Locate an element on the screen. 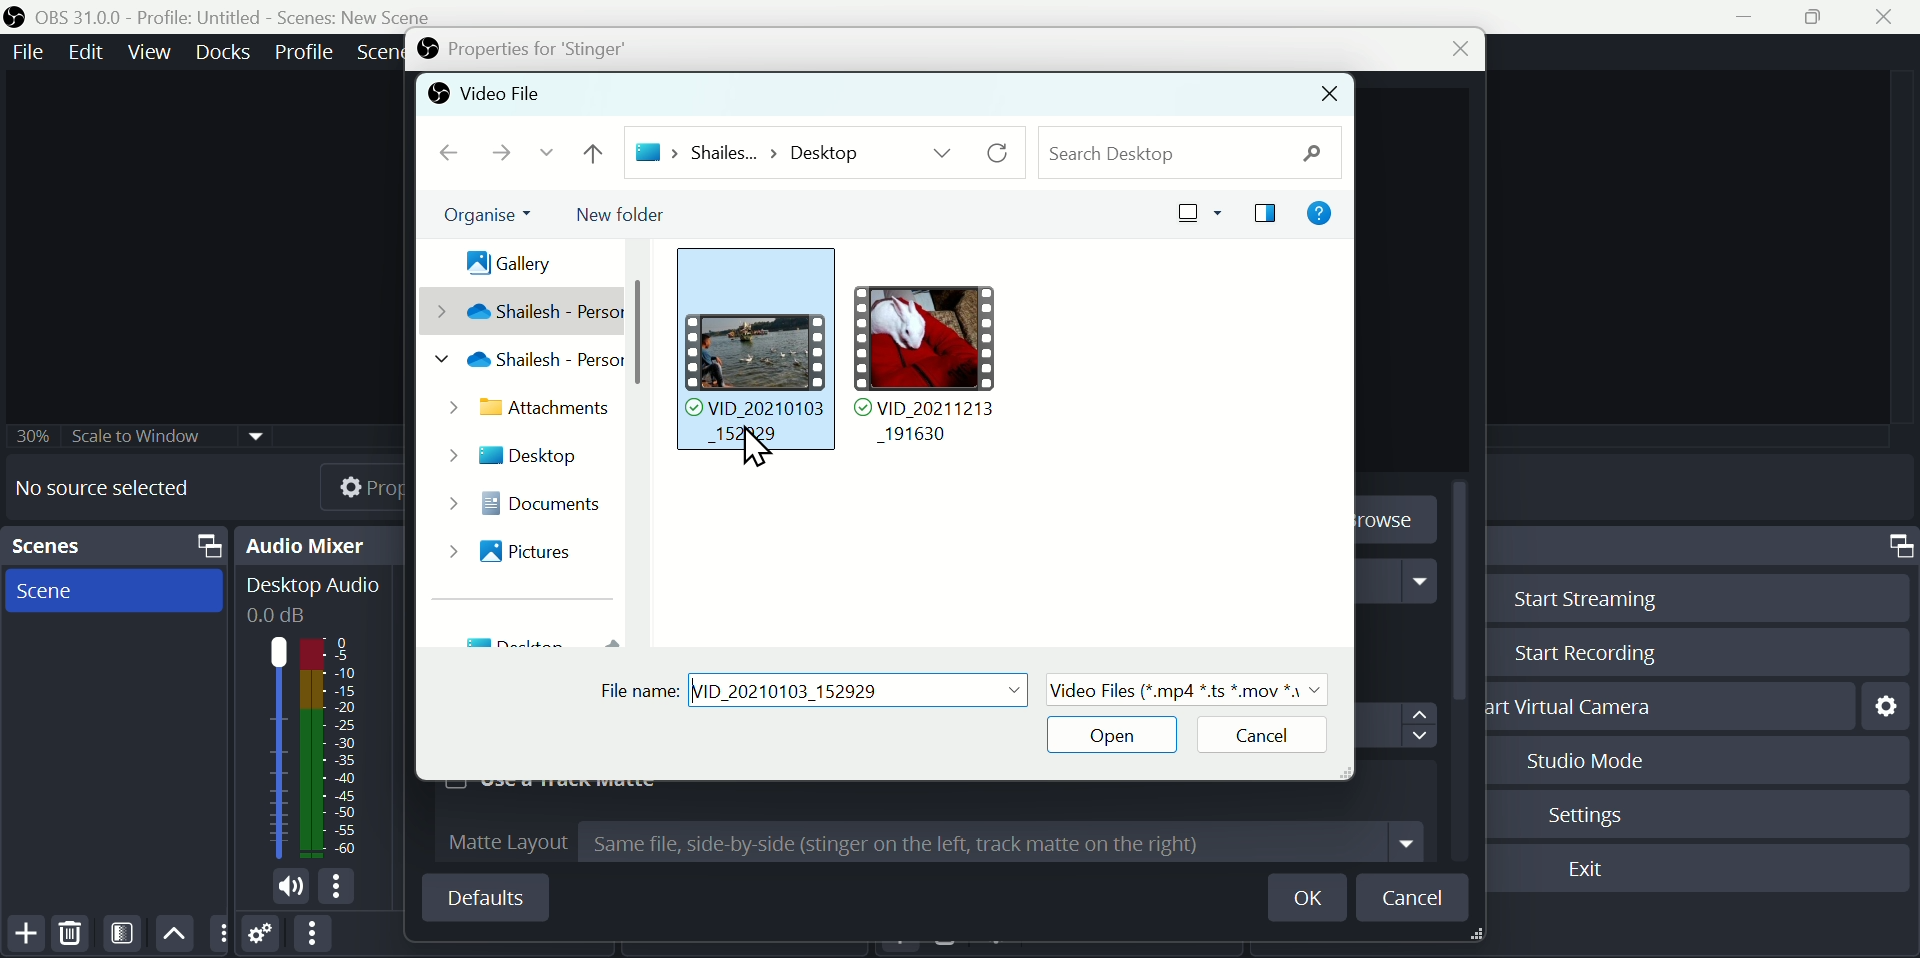 This screenshot has height=958, width=1920.  is located at coordinates (226, 51).